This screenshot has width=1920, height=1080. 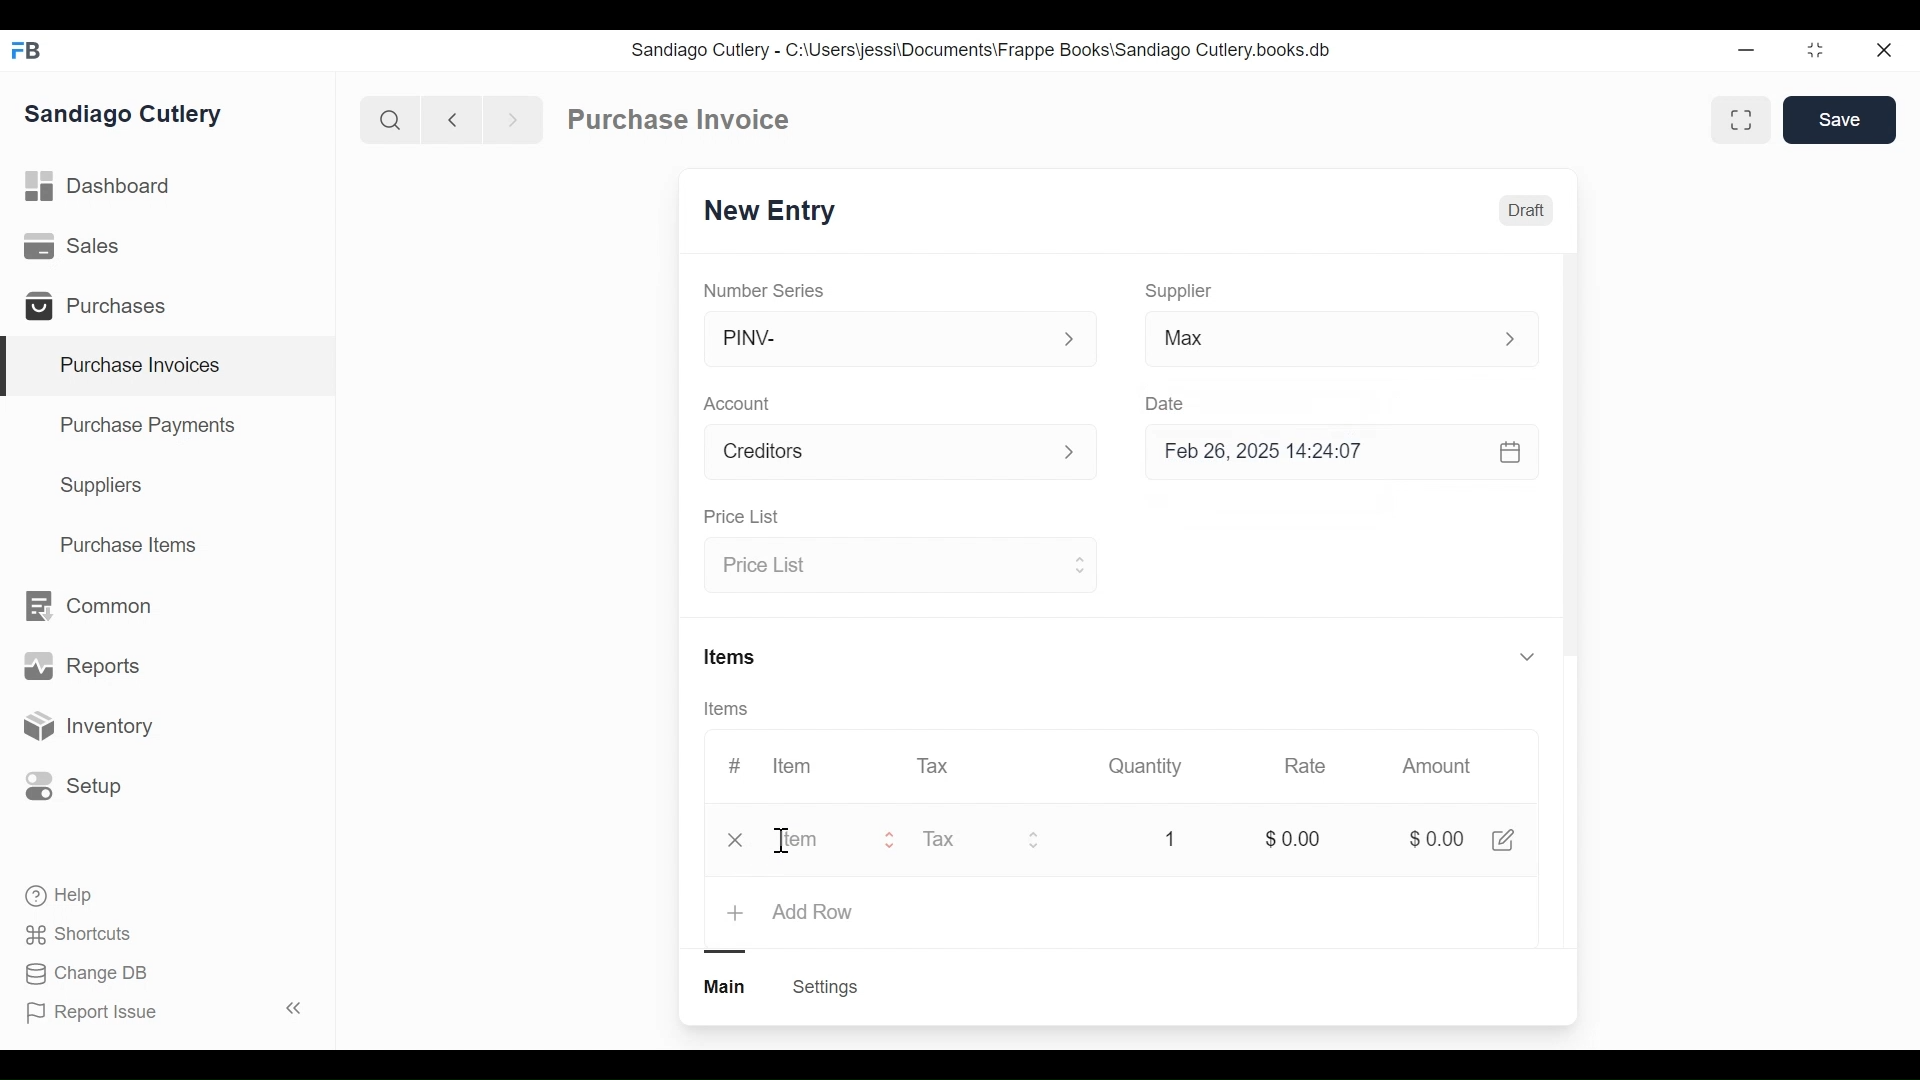 What do you see at coordinates (1143, 765) in the screenshot?
I see `Quantity` at bounding box center [1143, 765].